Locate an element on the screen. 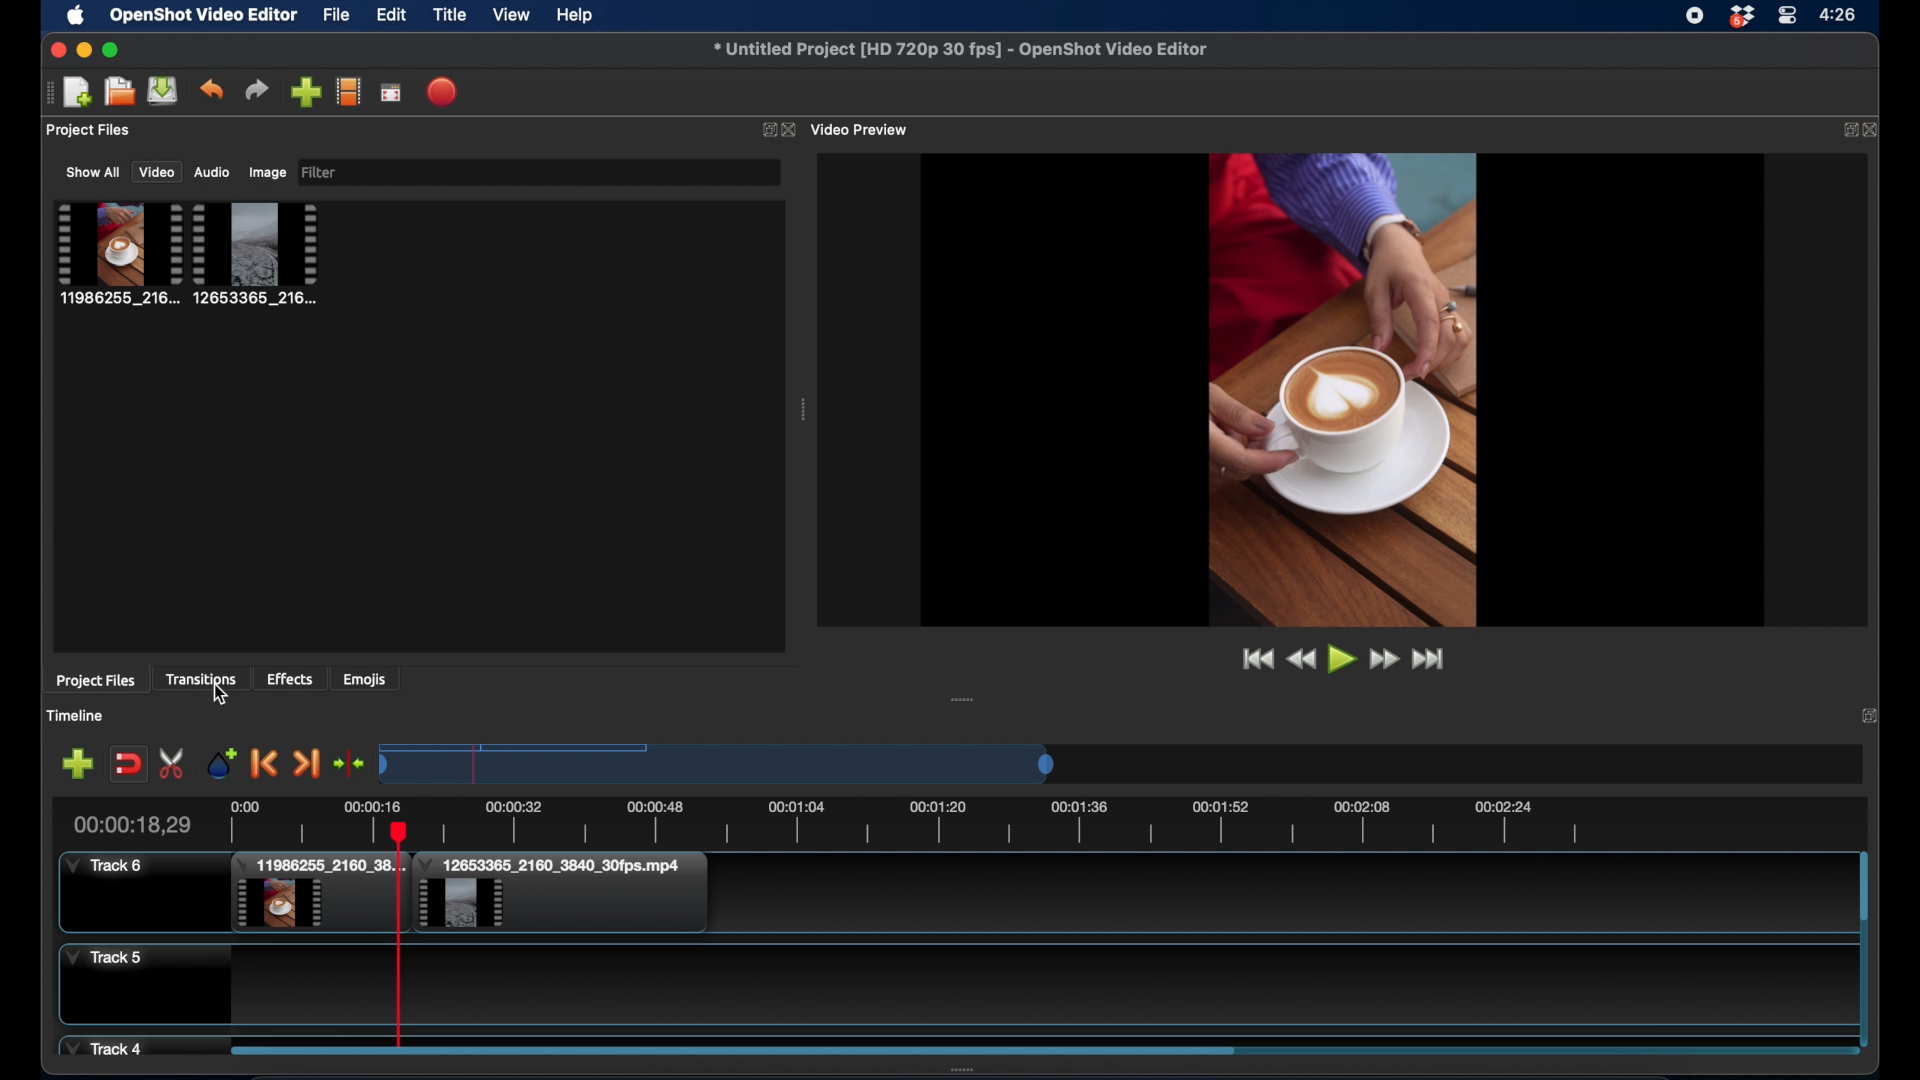 The height and width of the screenshot is (1080, 1920). close is located at coordinates (54, 49).